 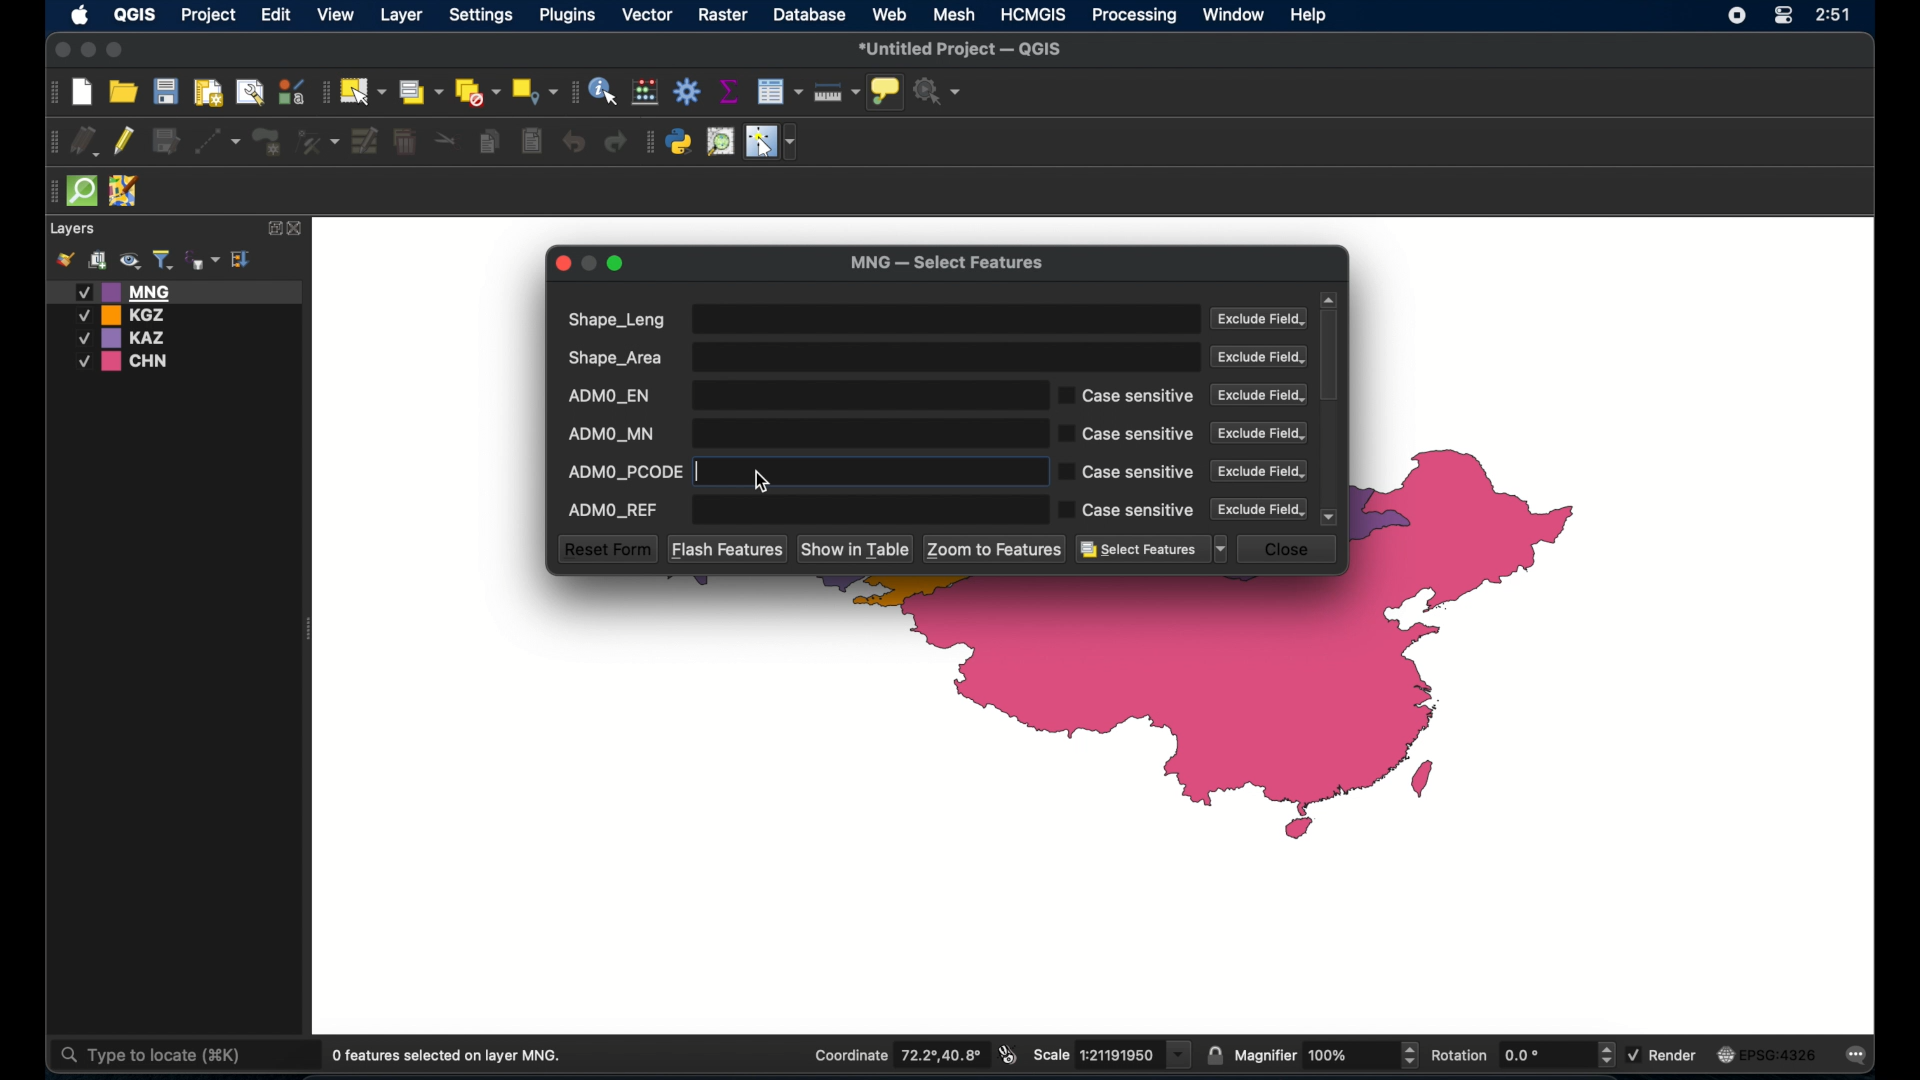 What do you see at coordinates (618, 143) in the screenshot?
I see `redo` at bounding box center [618, 143].